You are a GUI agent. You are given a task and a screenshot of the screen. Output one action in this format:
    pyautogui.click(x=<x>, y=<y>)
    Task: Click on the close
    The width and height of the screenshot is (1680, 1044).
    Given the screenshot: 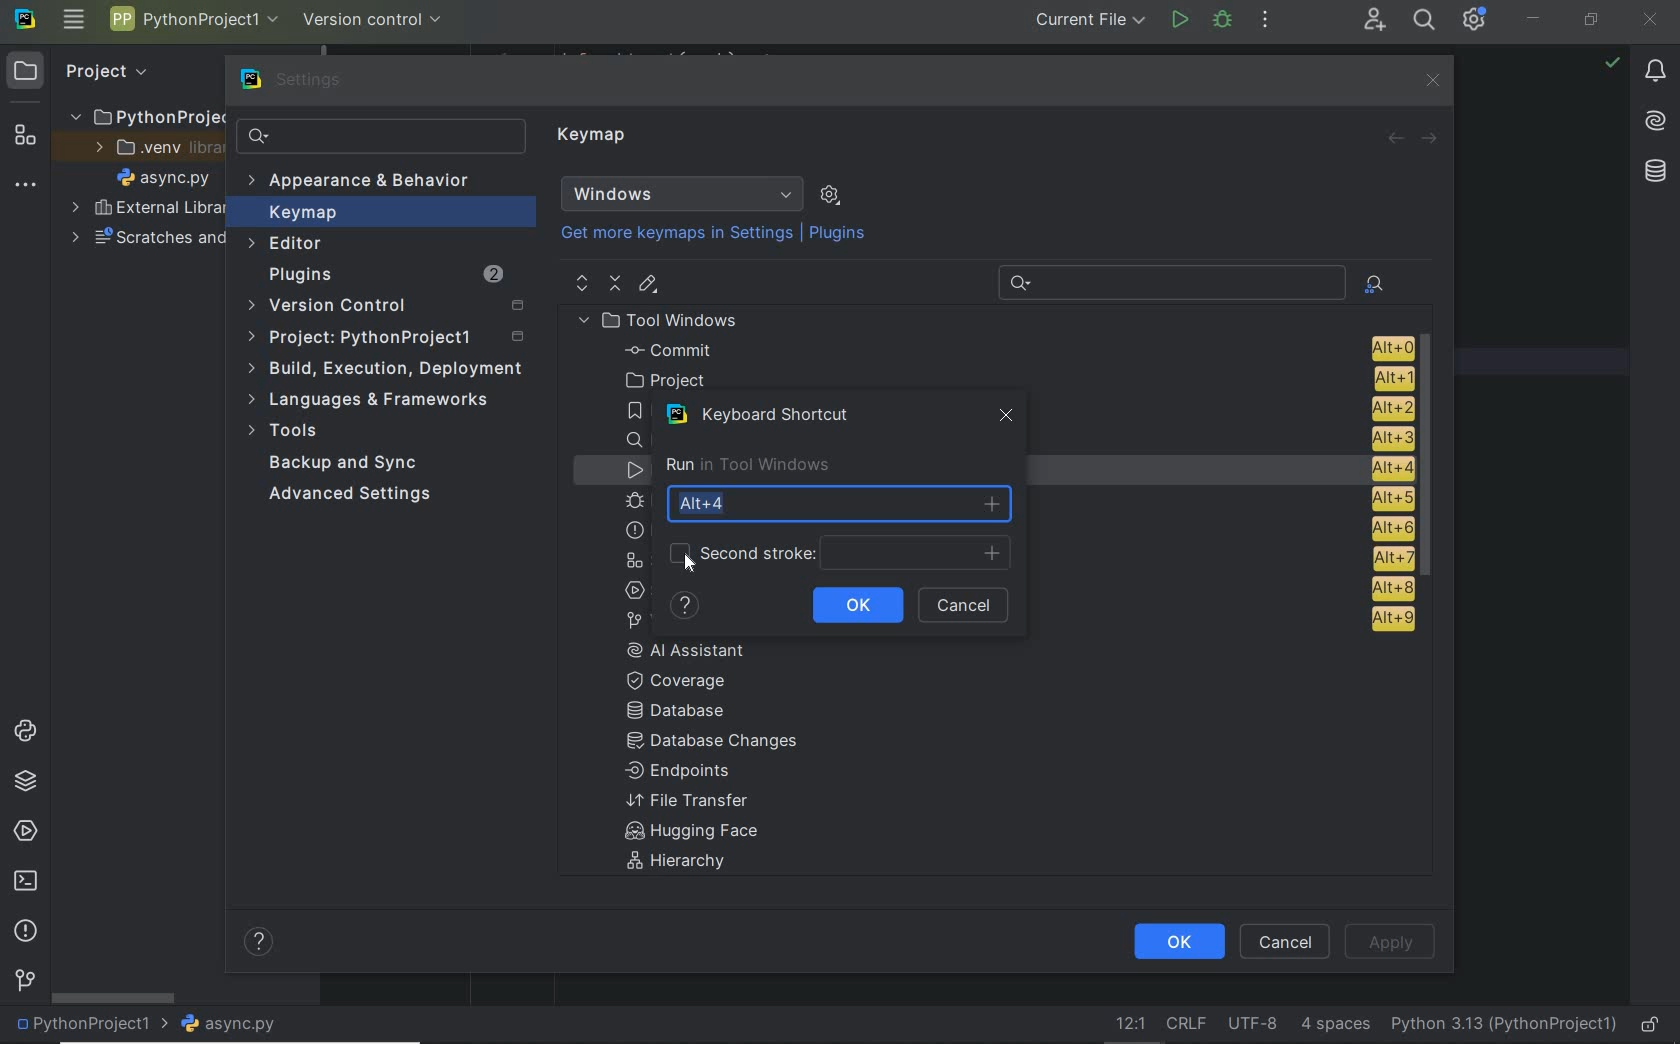 What is the action you would take?
    pyautogui.click(x=1008, y=420)
    